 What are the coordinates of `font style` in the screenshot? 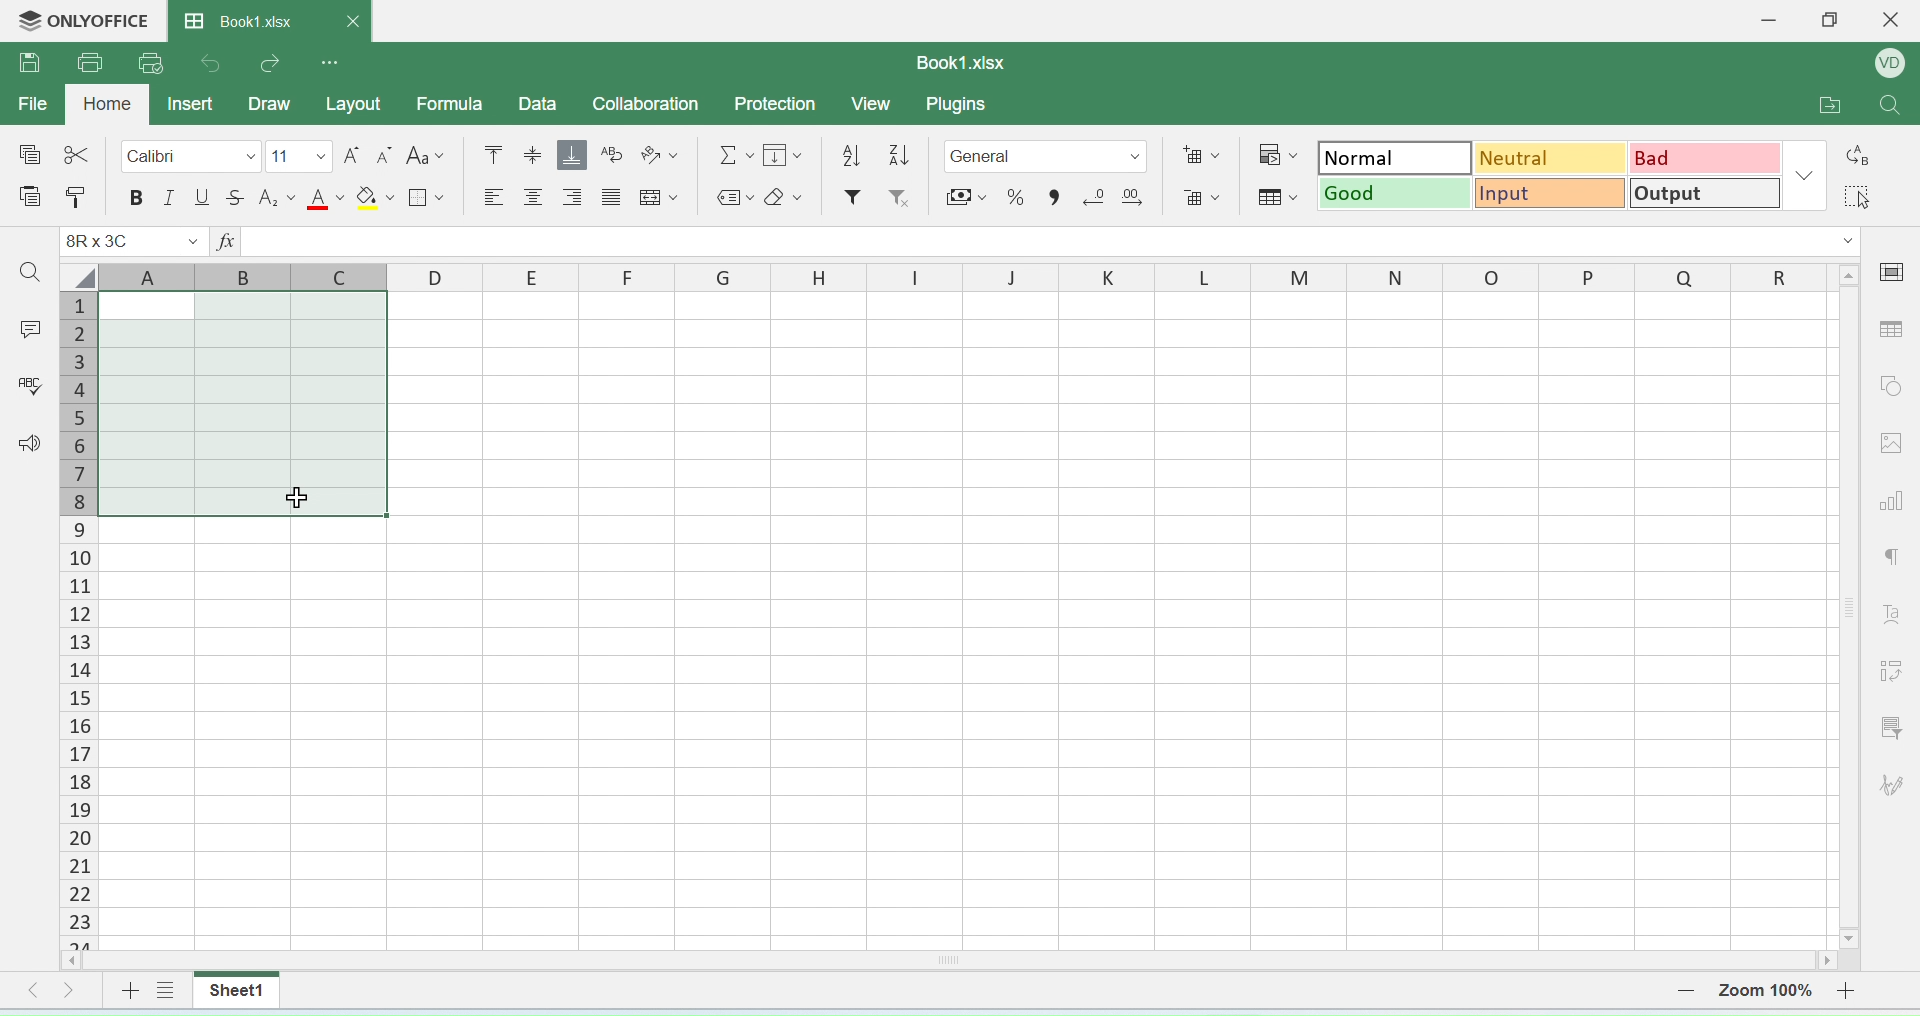 It's located at (433, 156).